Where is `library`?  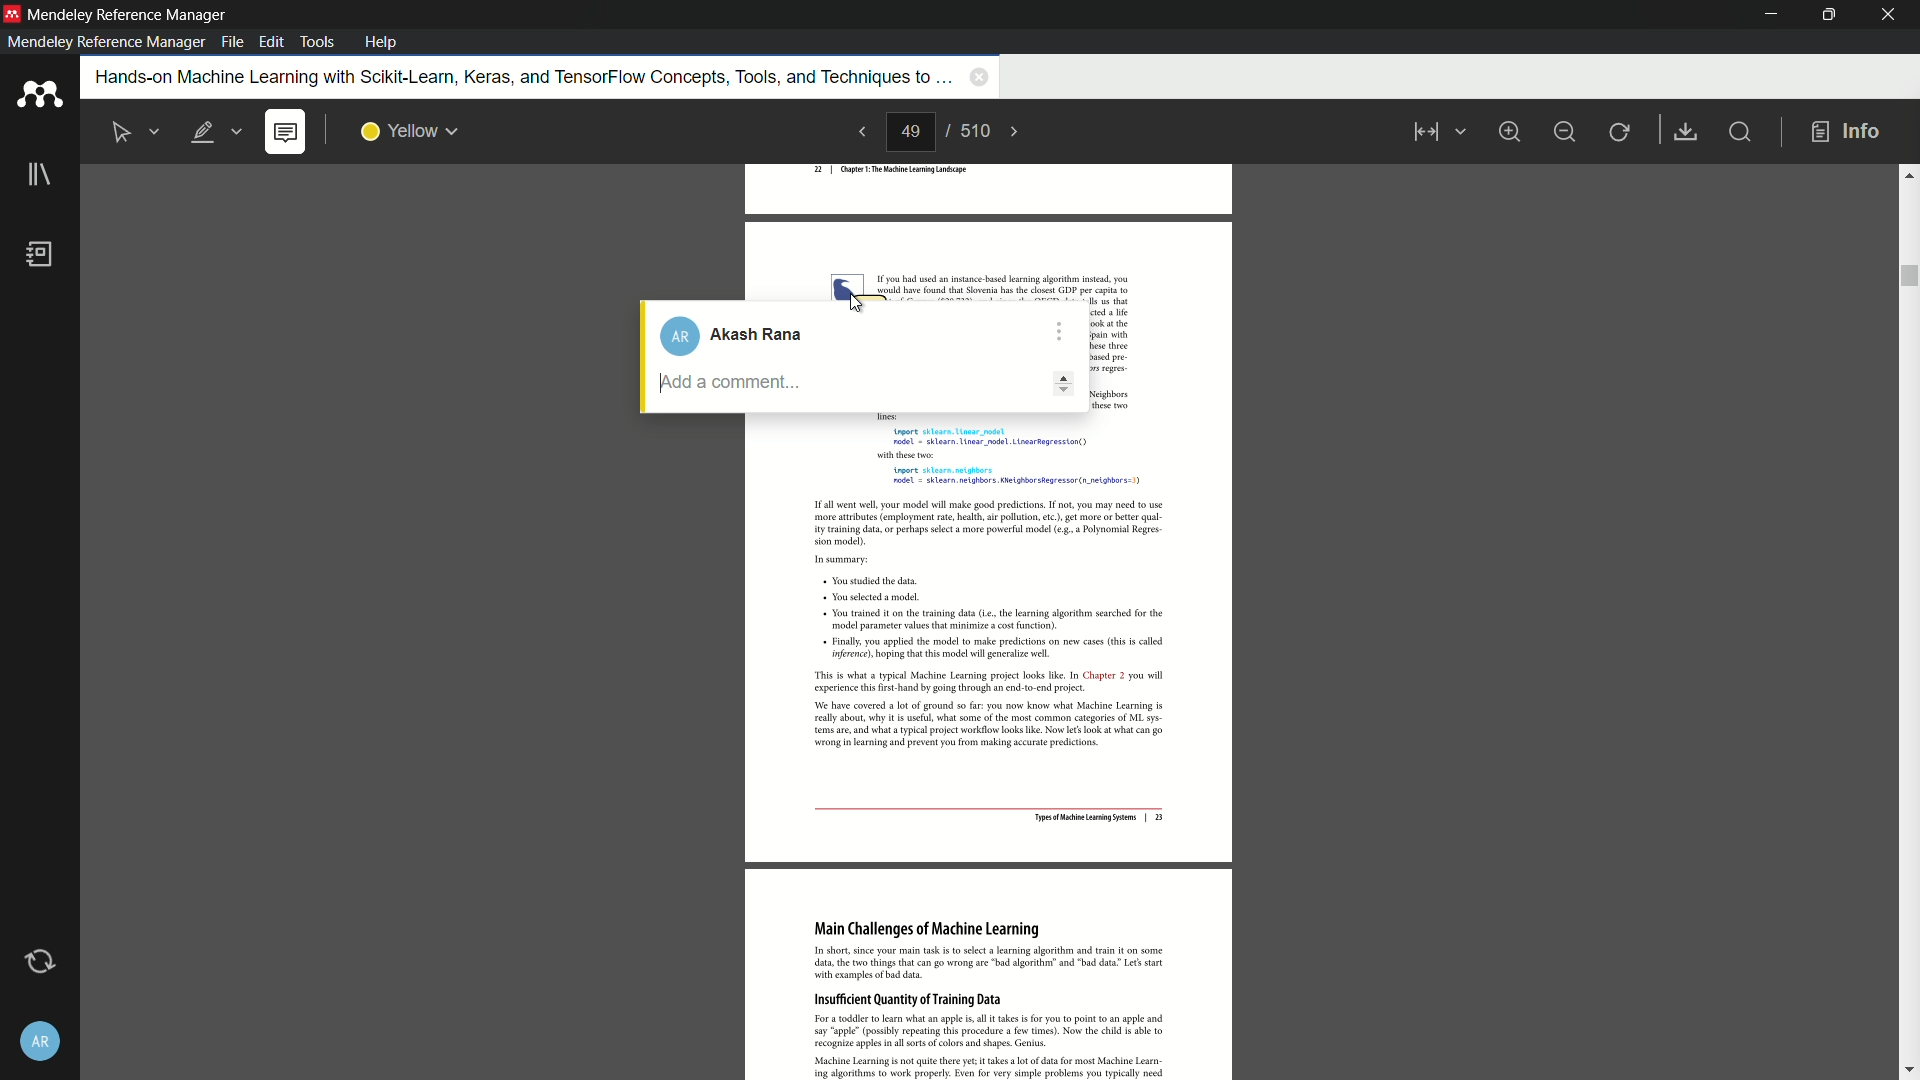
library is located at coordinates (38, 177).